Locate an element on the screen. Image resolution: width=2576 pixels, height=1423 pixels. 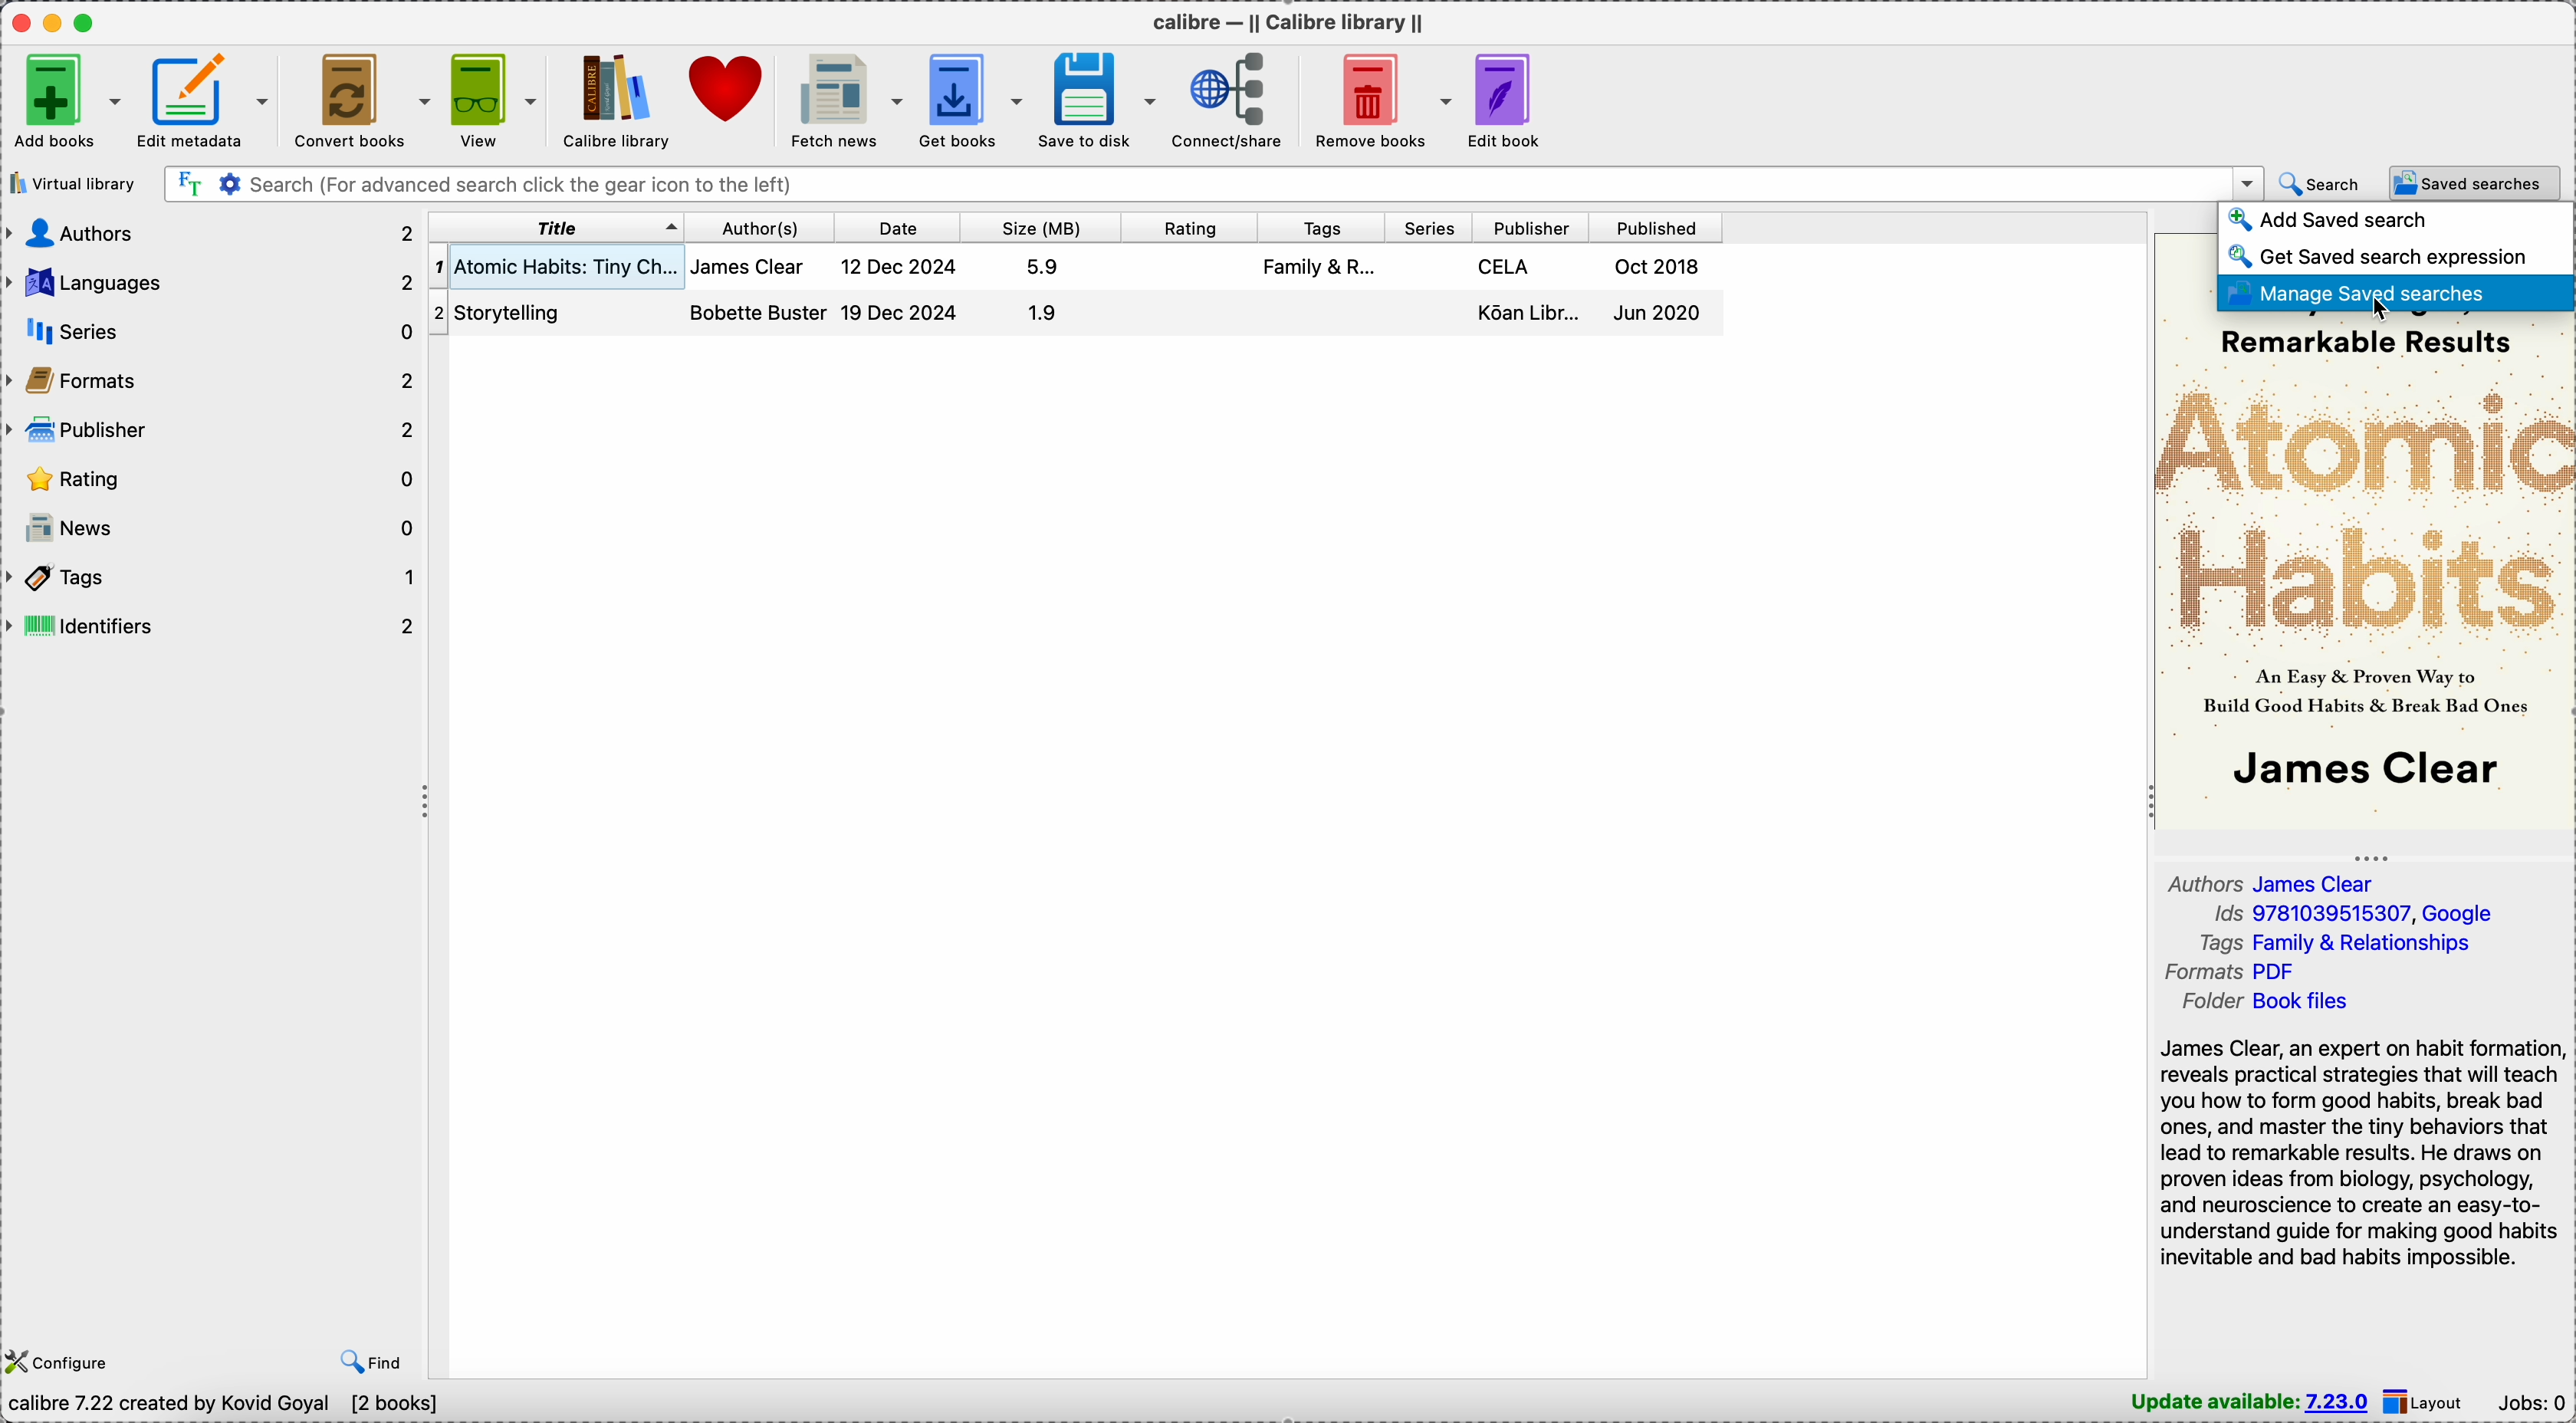
configure is located at coordinates (58, 1362).